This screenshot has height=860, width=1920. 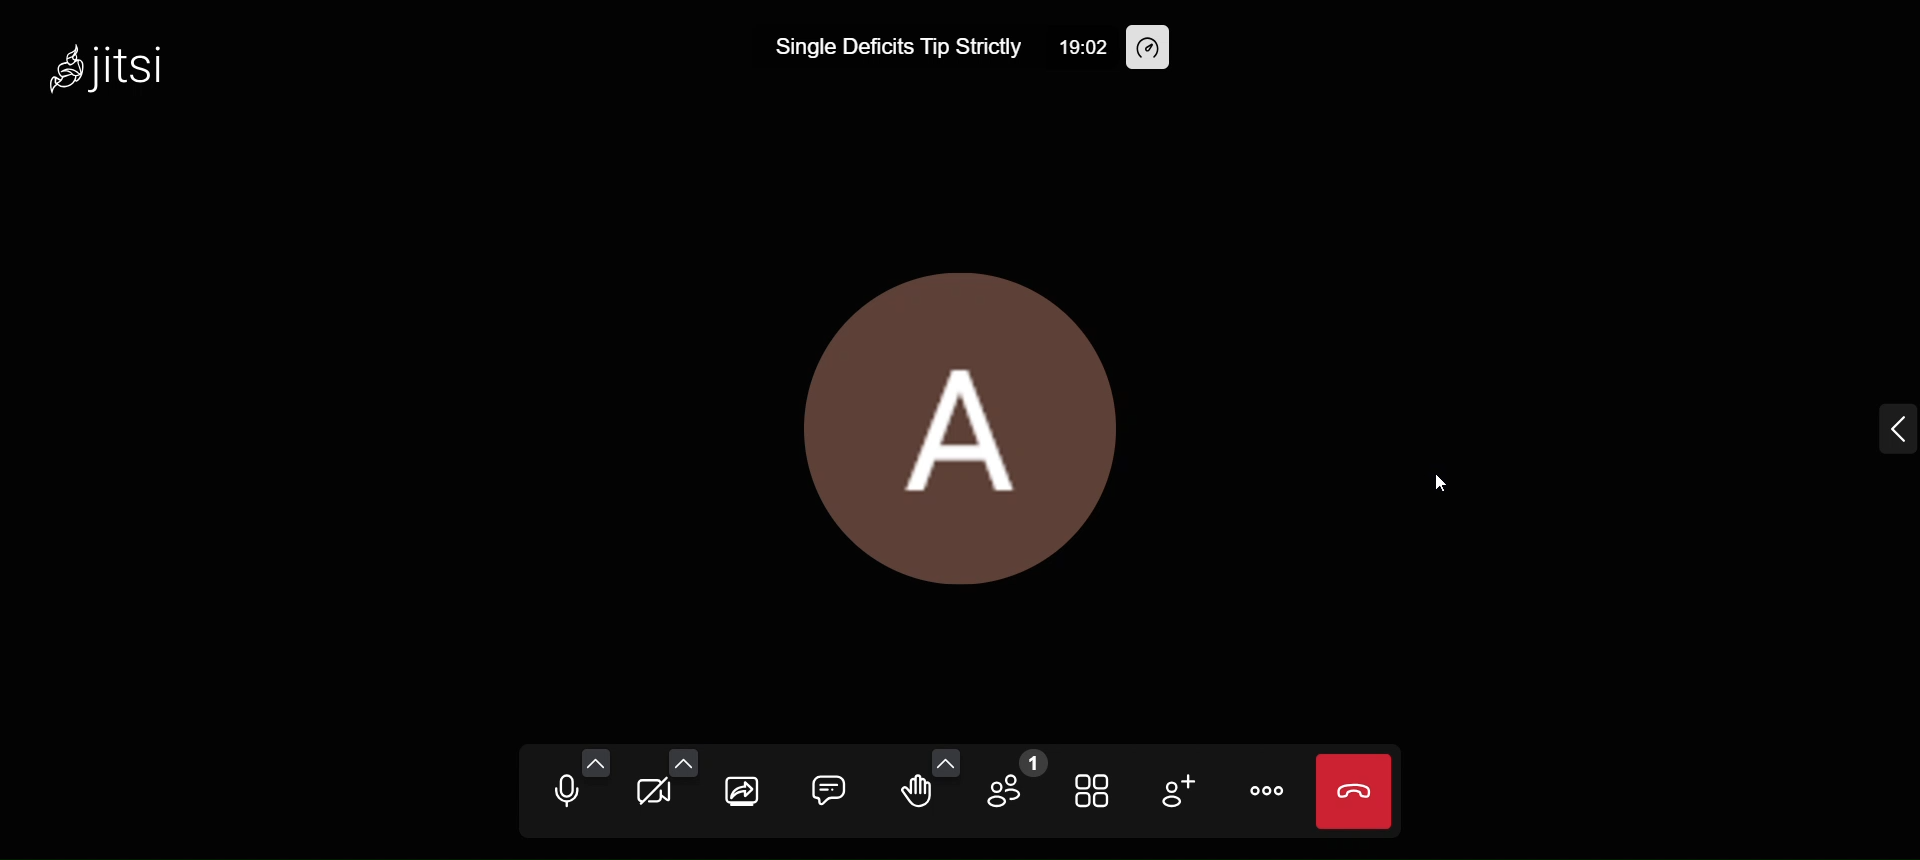 What do you see at coordinates (1267, 791) in the screenshot?
I see `more actions` at bounding box center [1267, 791].